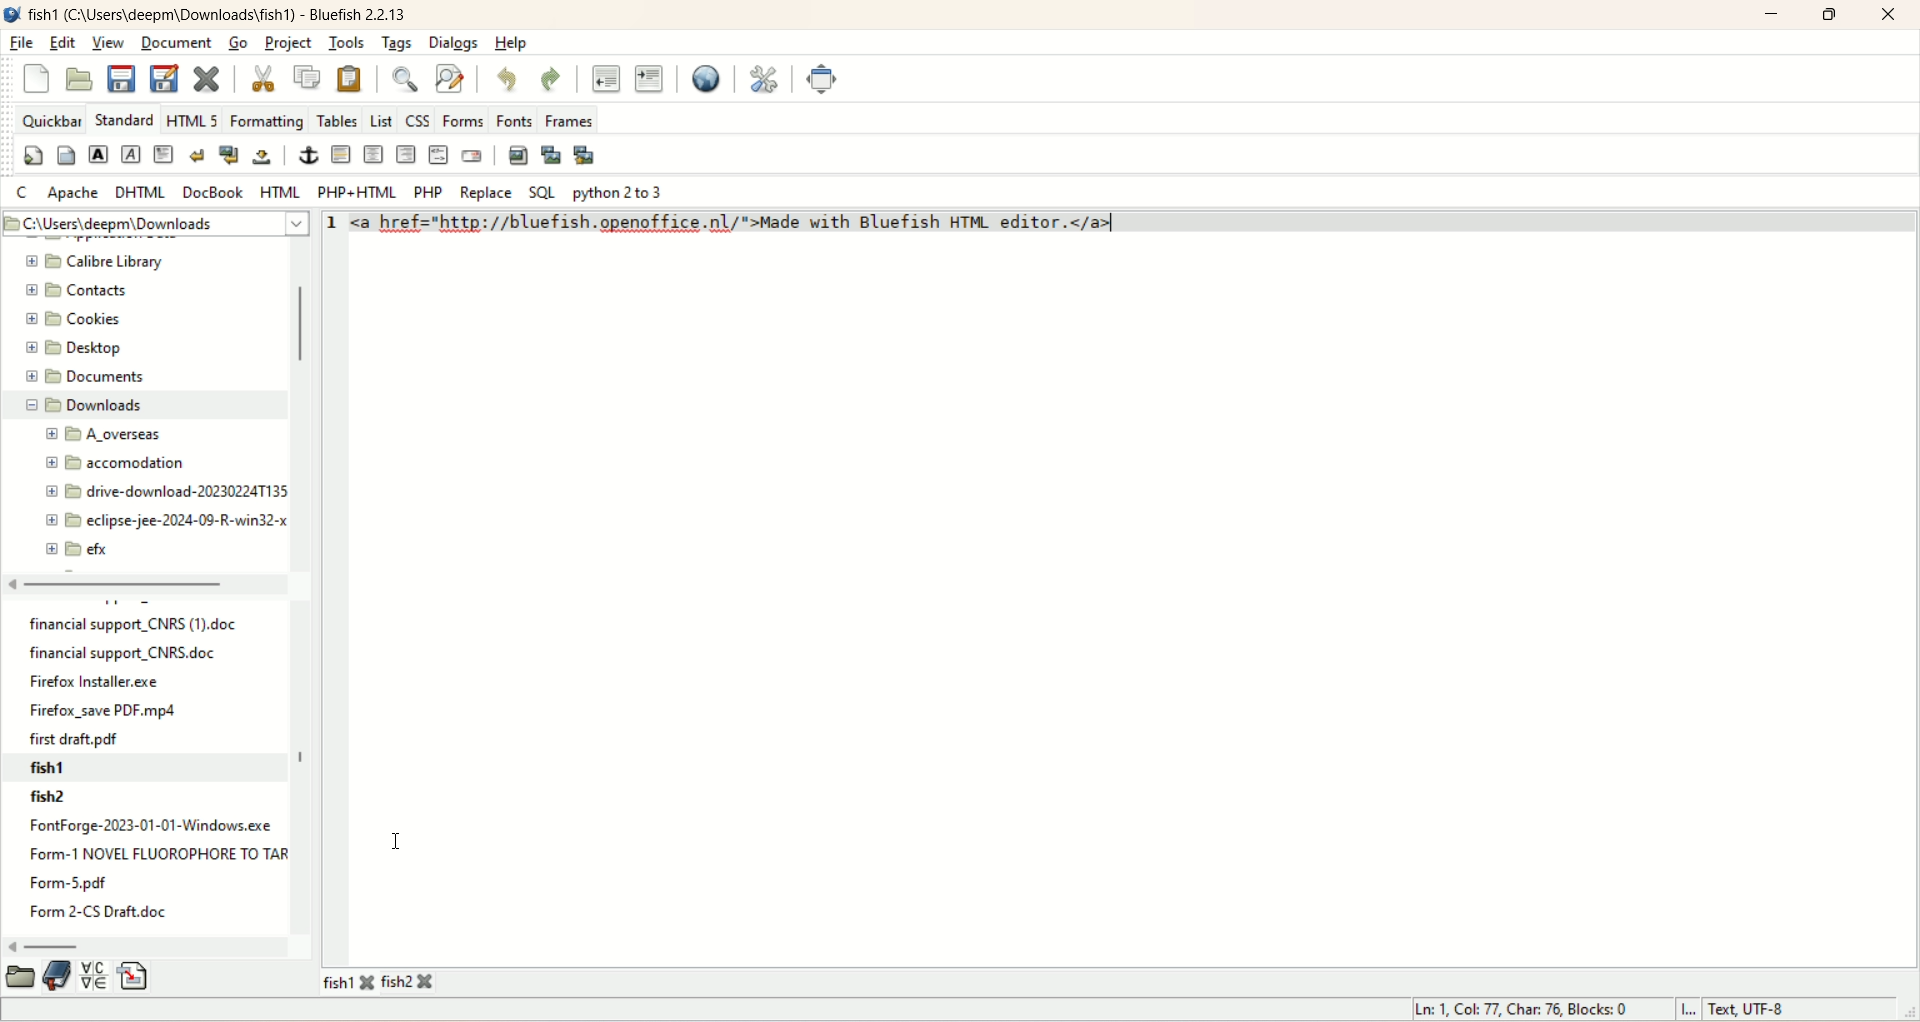  What do you see at coordinates (163, 82) in the screenshot?
I see `save file as` at bounding box center [163, 82].